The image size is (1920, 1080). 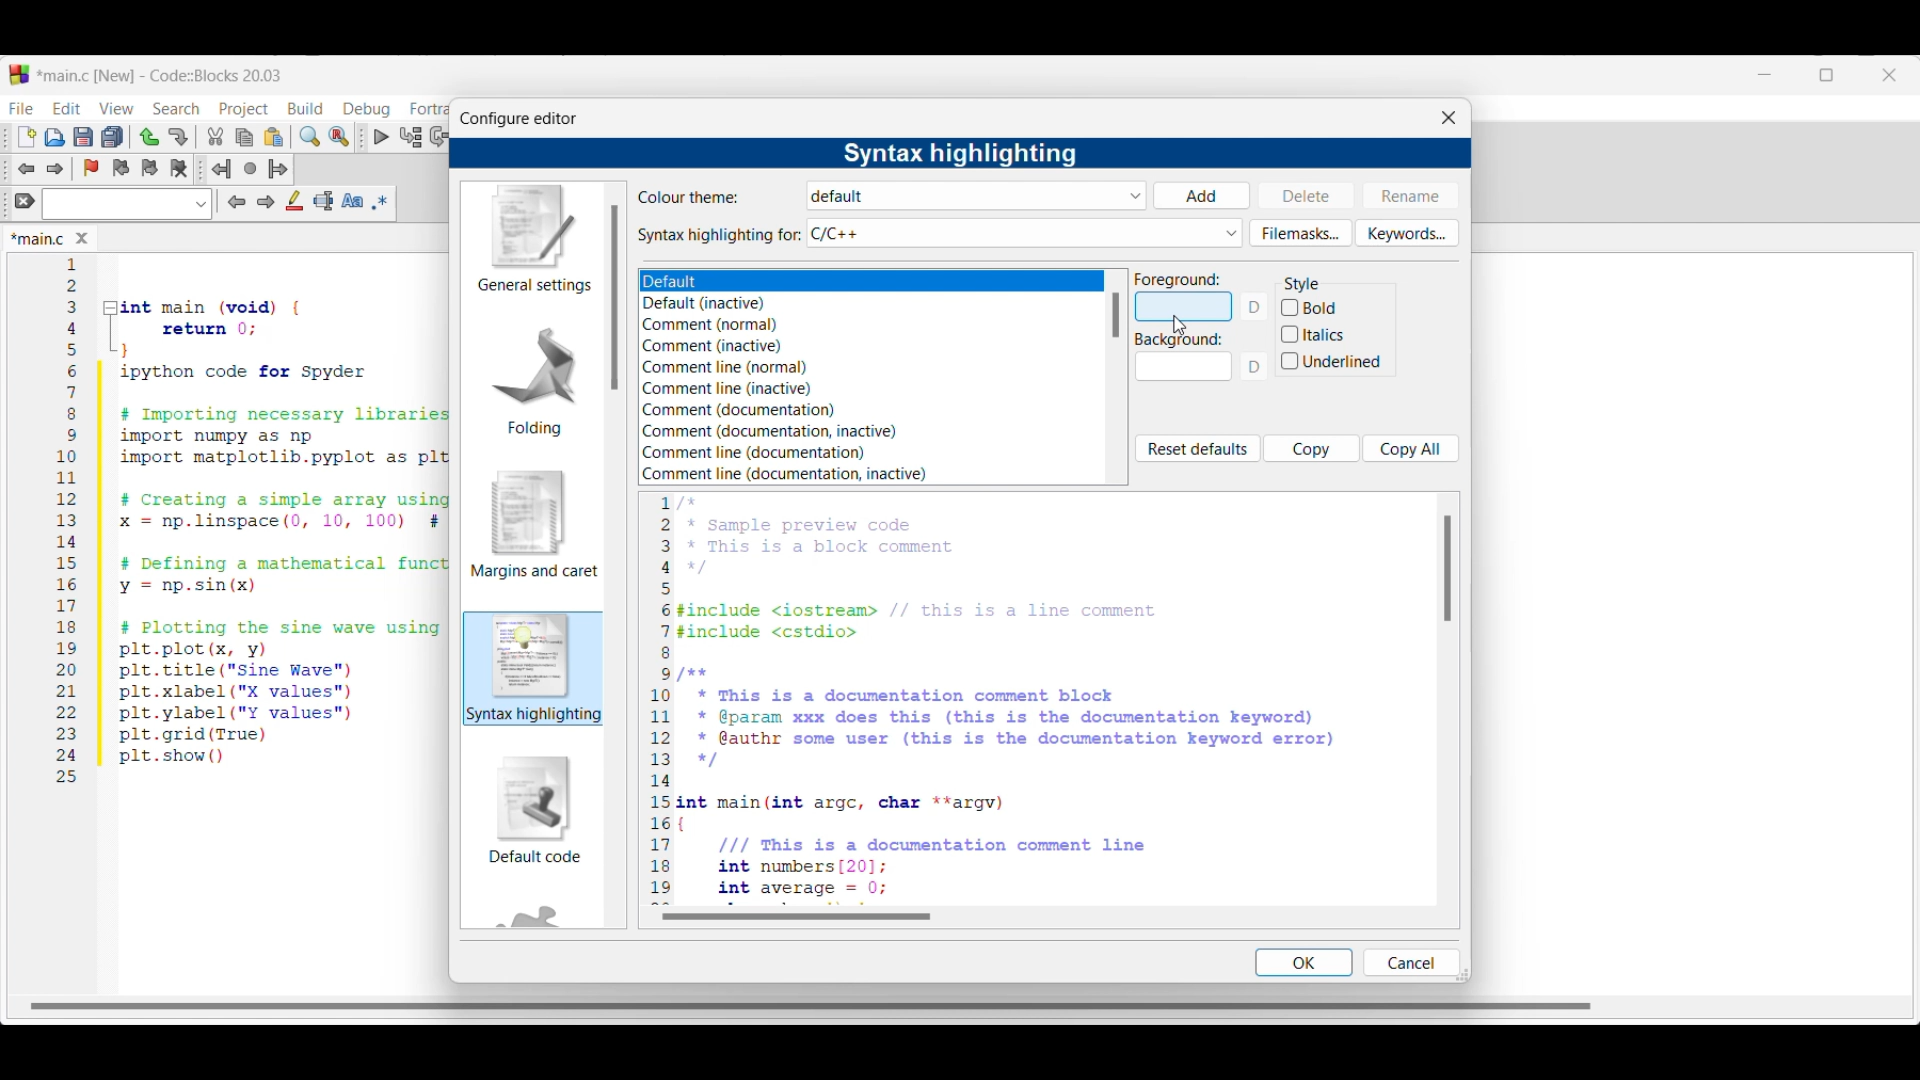 What do you see at coordinates (380, 202) in the screenshot?
I see `Use regex` at bounding box center [380, 202].